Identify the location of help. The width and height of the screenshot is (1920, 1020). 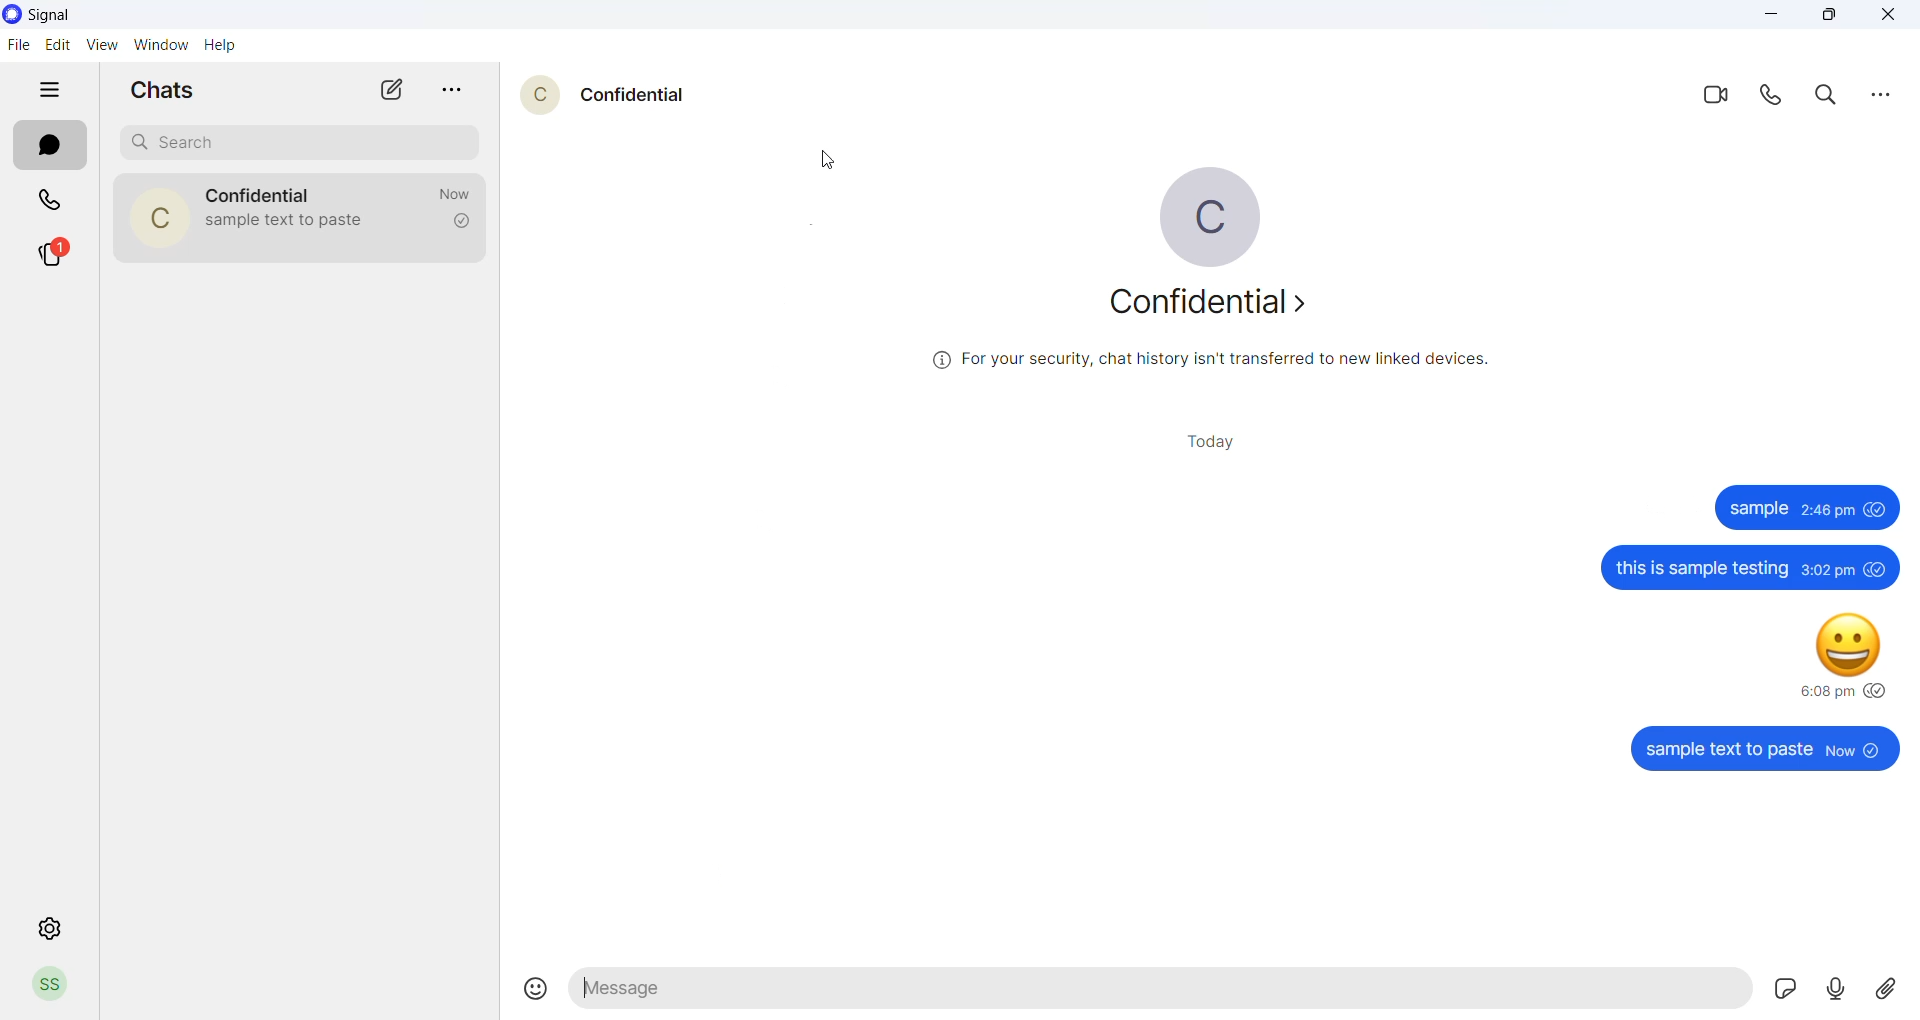
(224, 47).